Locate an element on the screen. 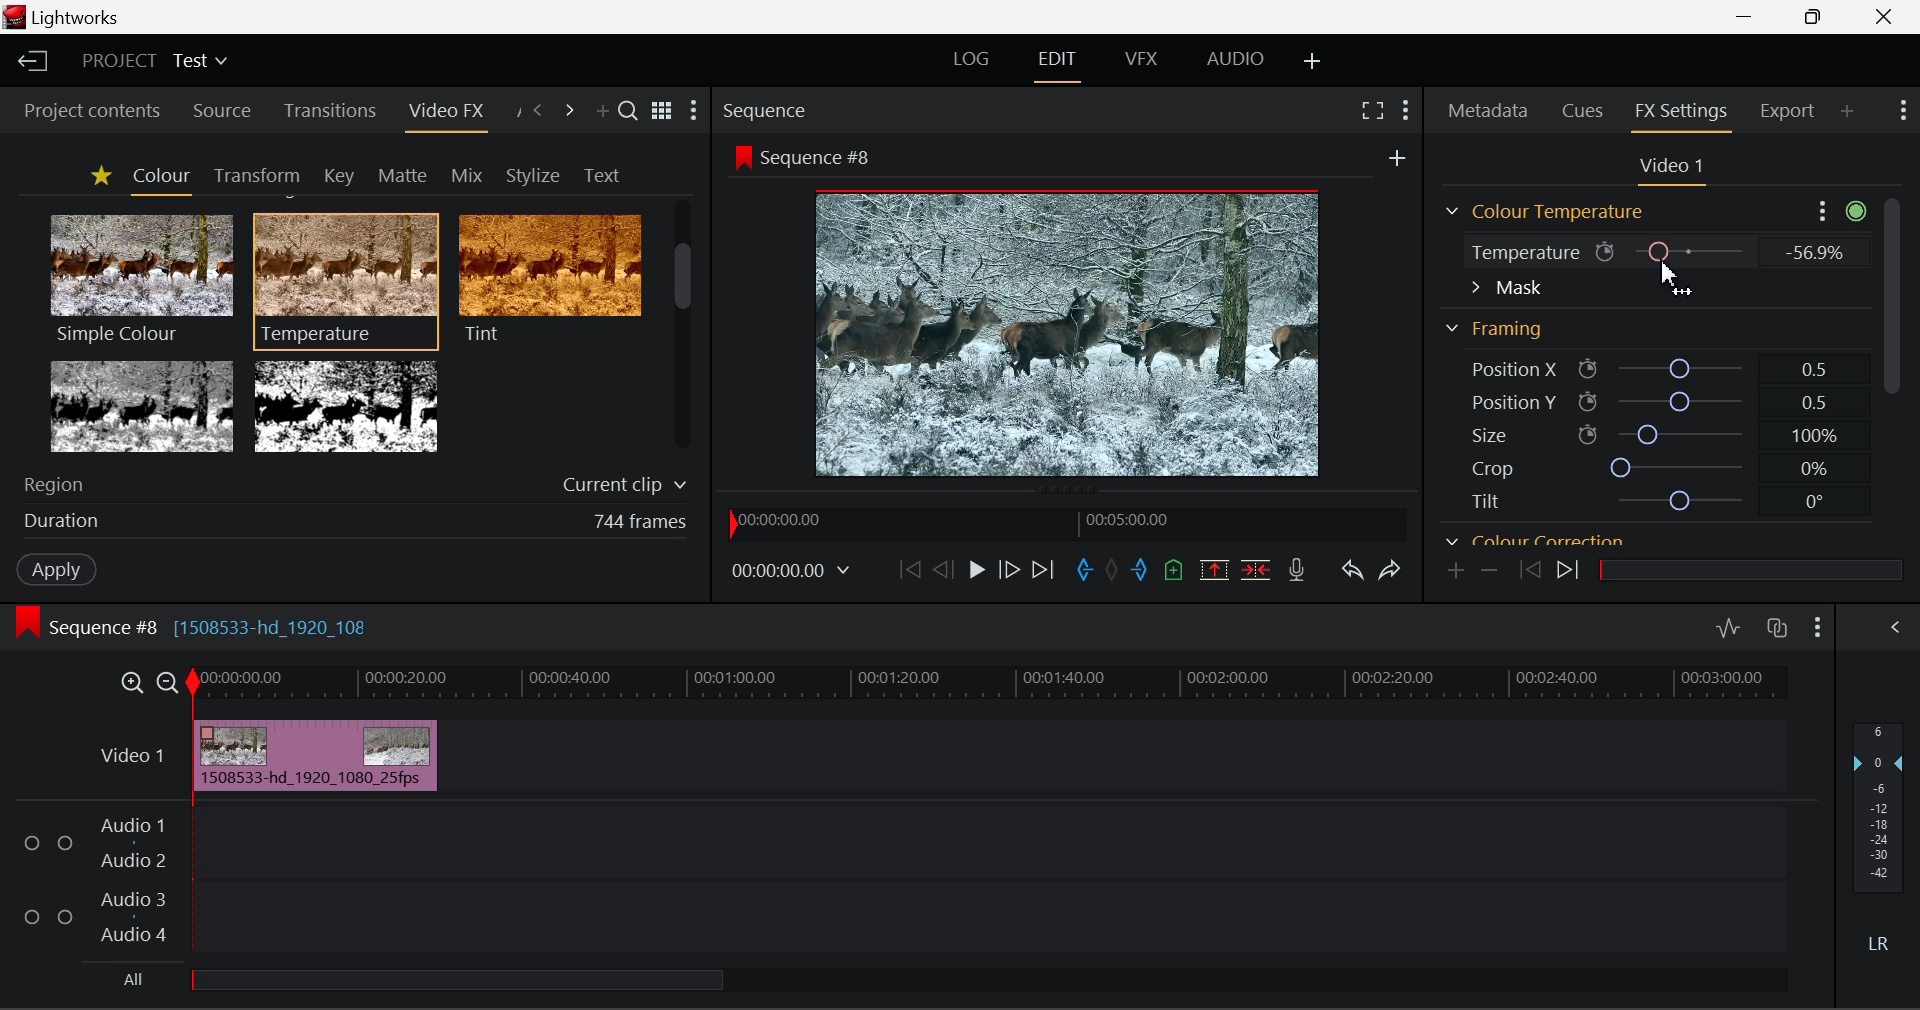 This screenshot has width=1920, height=1010. add is located at coordinates (1396, 157).